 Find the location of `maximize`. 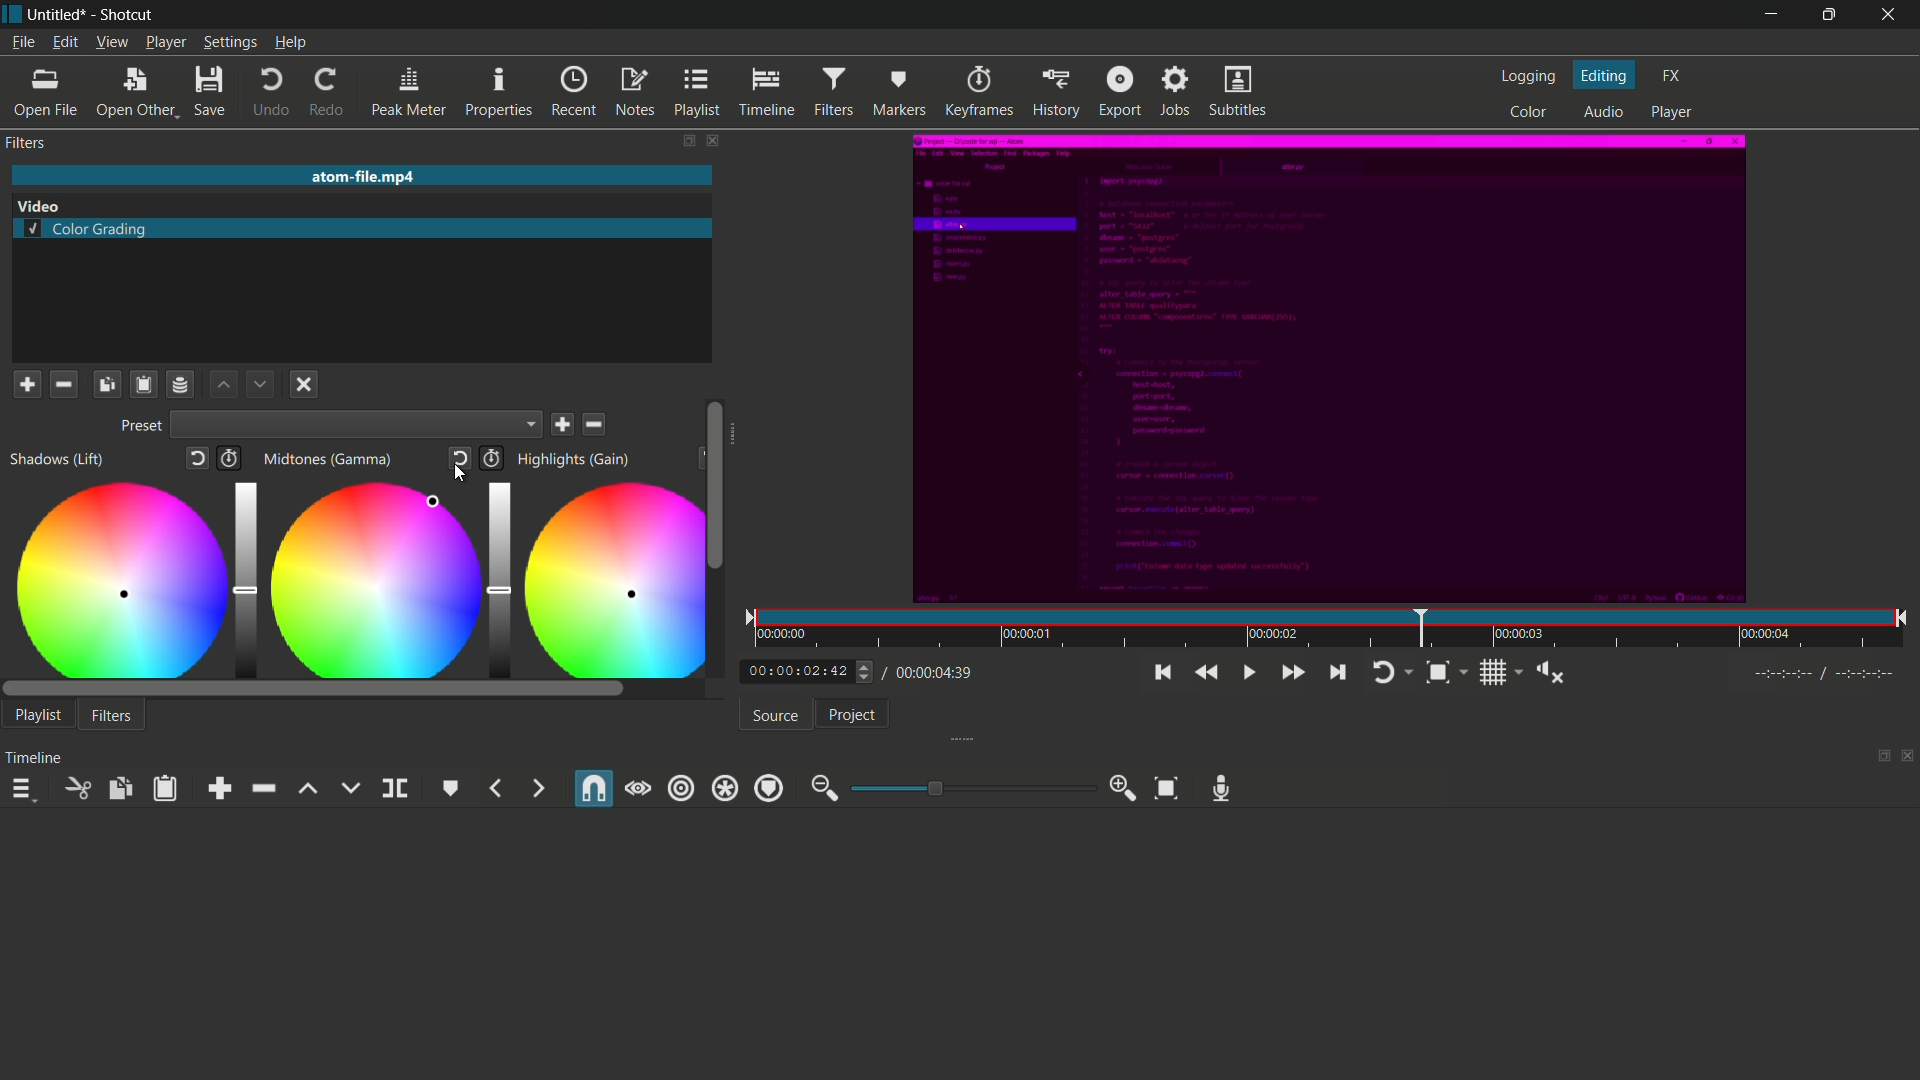

maximize is located at coordinates (1827, 15).